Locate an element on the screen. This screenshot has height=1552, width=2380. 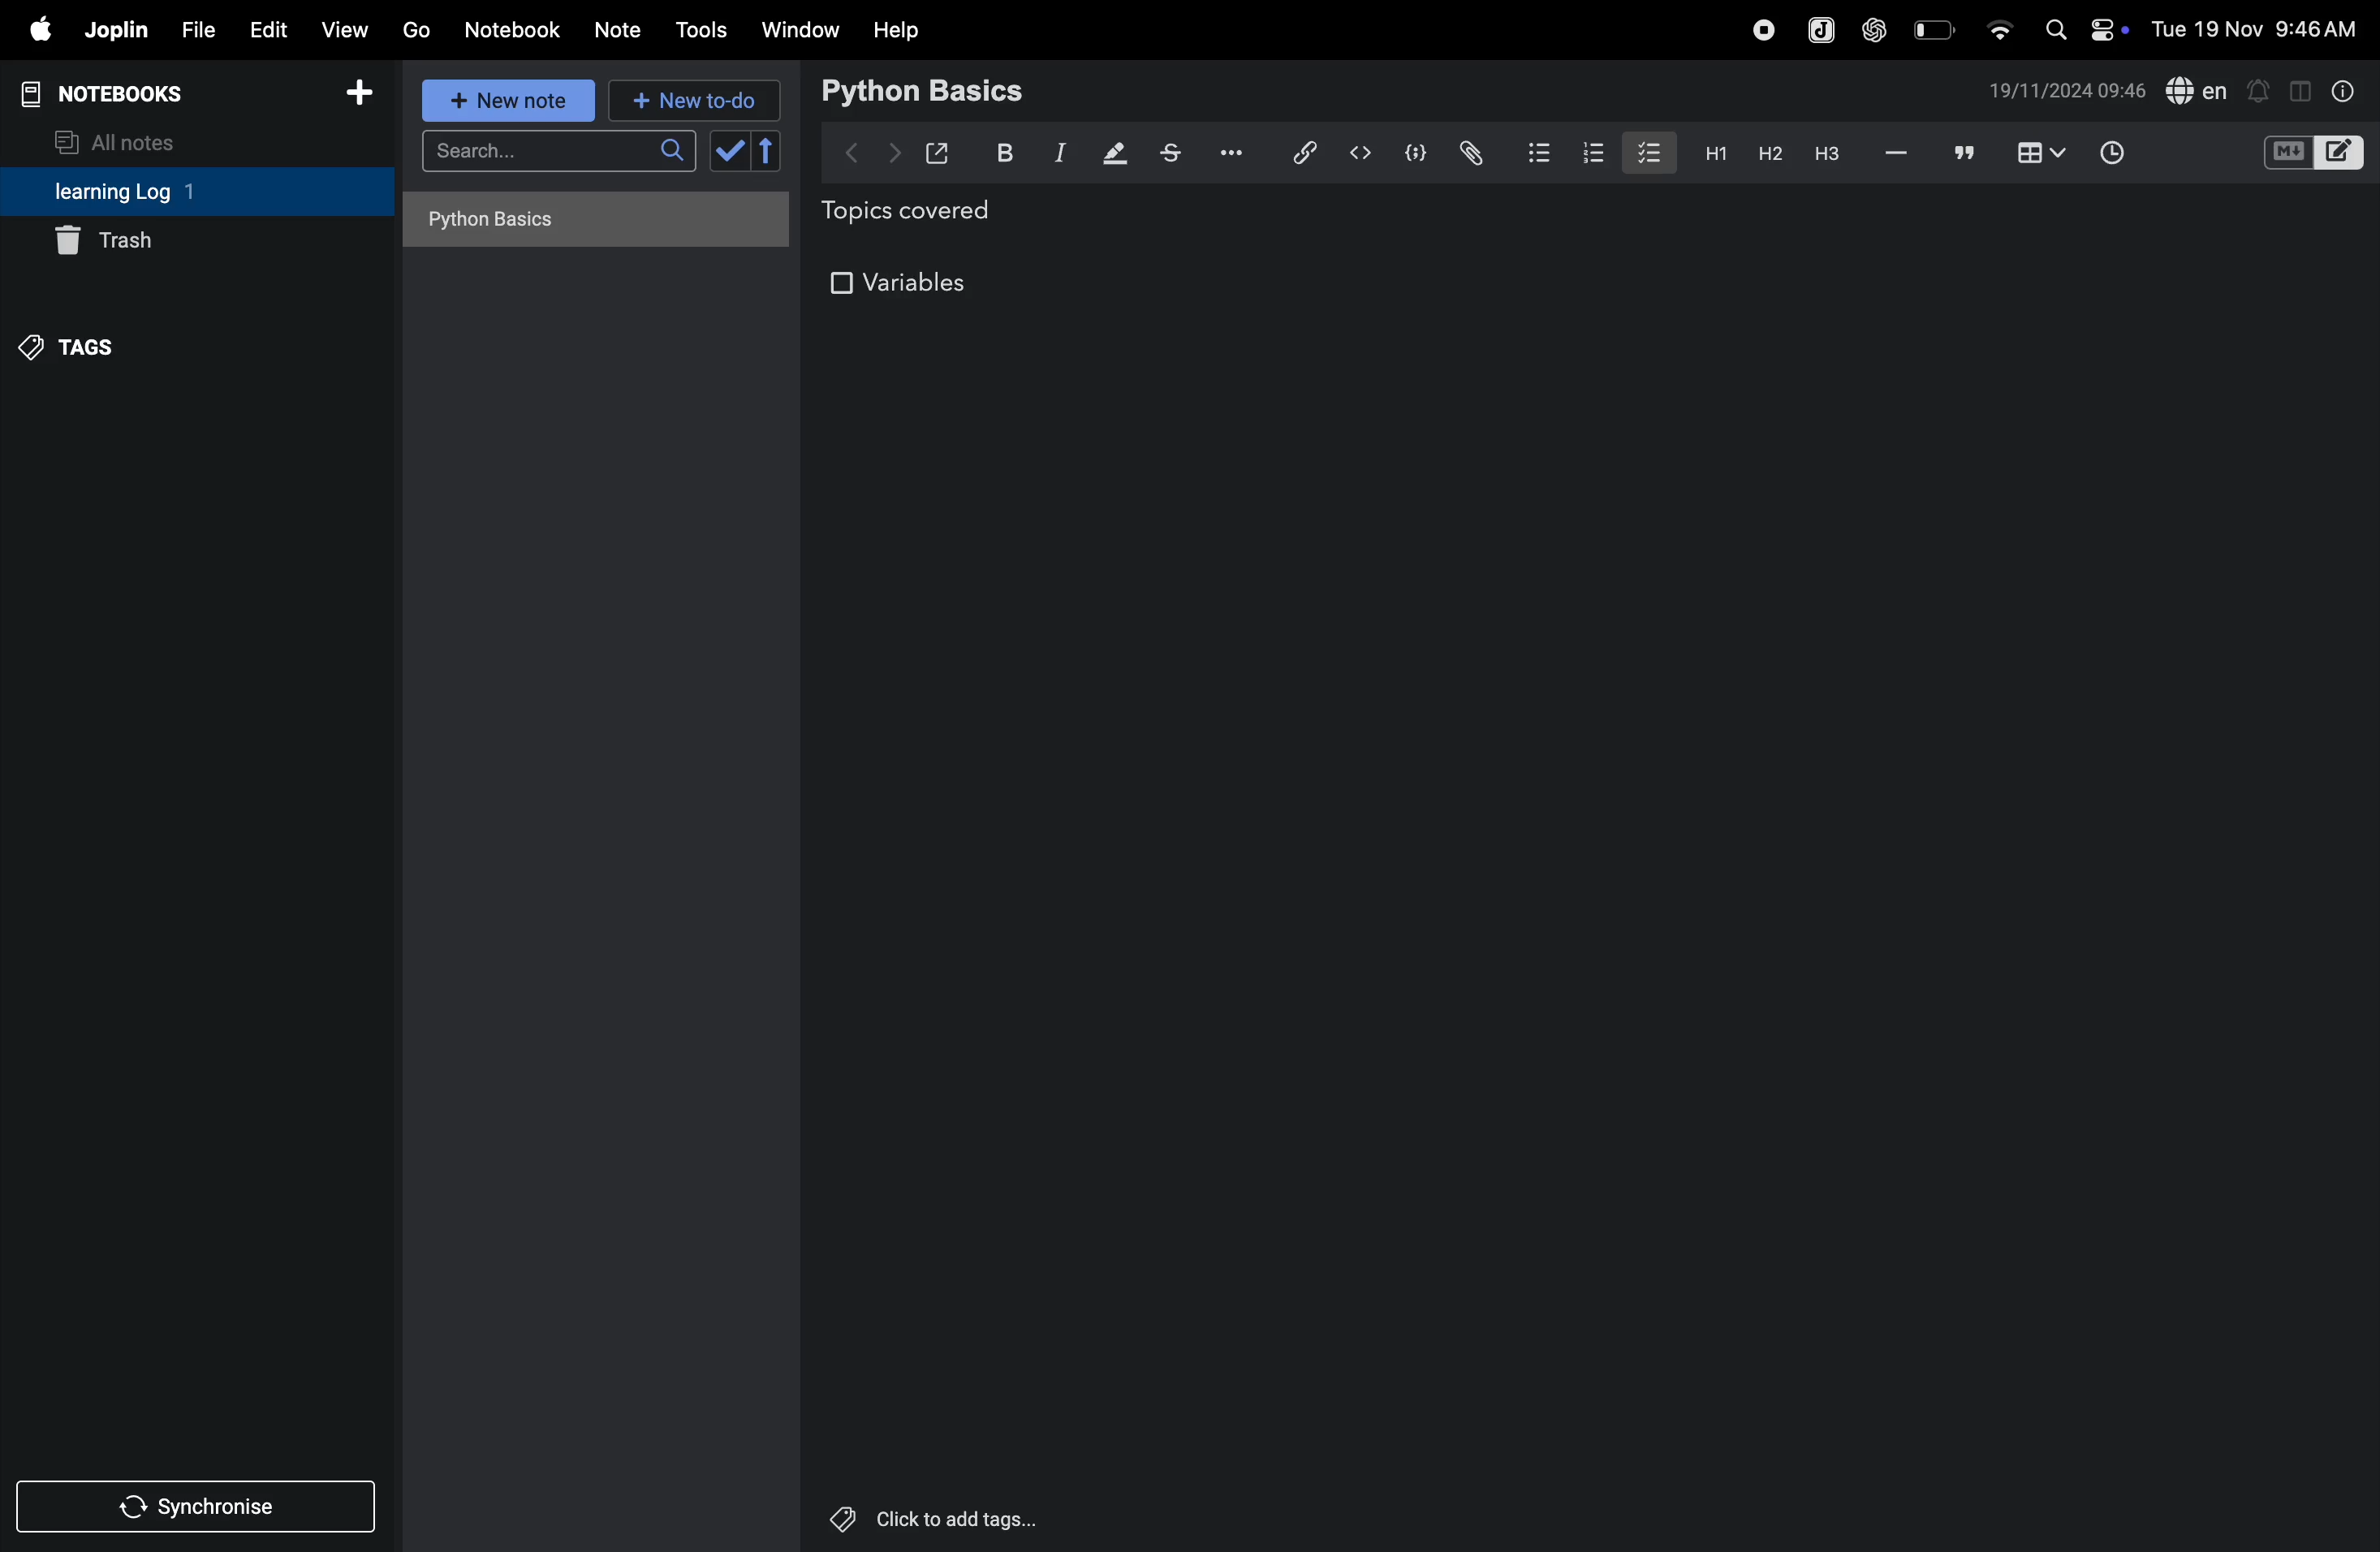
add is located at coordinates (360, 99).